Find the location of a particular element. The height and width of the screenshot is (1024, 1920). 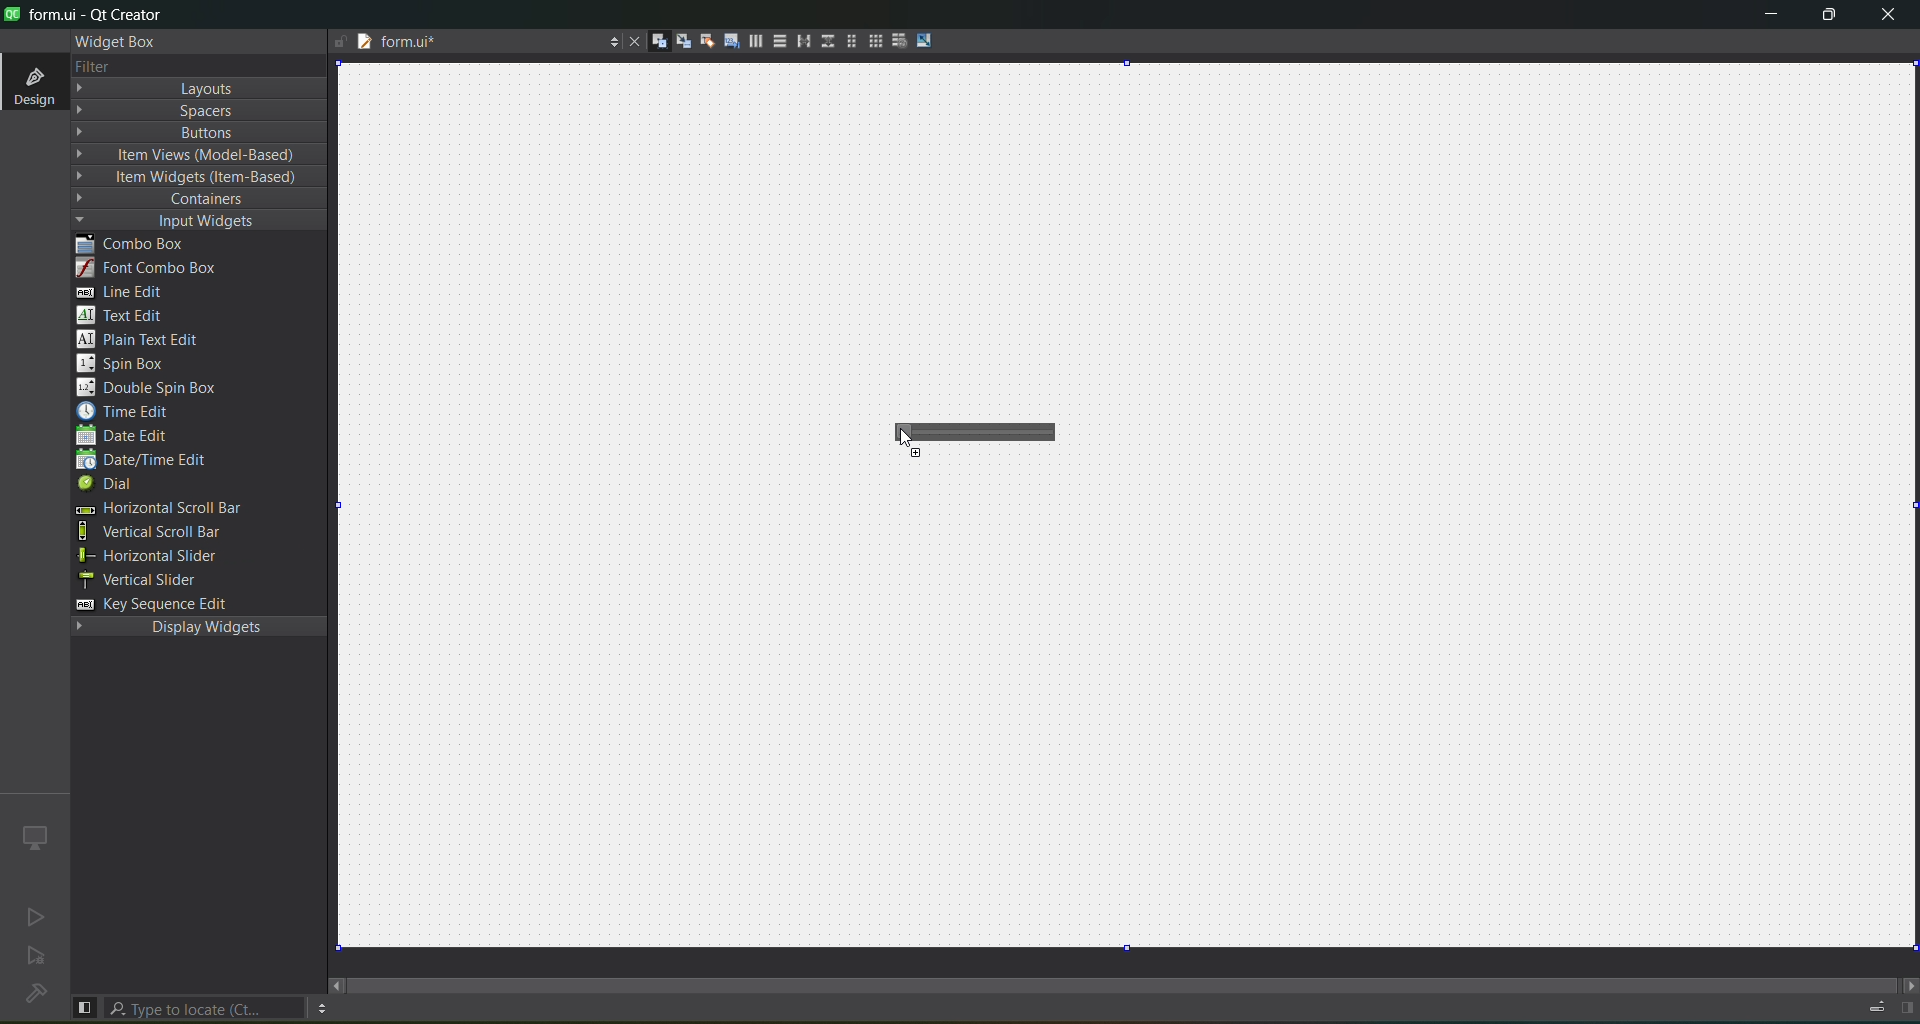

double spin box is located at coordinates (166, 387).